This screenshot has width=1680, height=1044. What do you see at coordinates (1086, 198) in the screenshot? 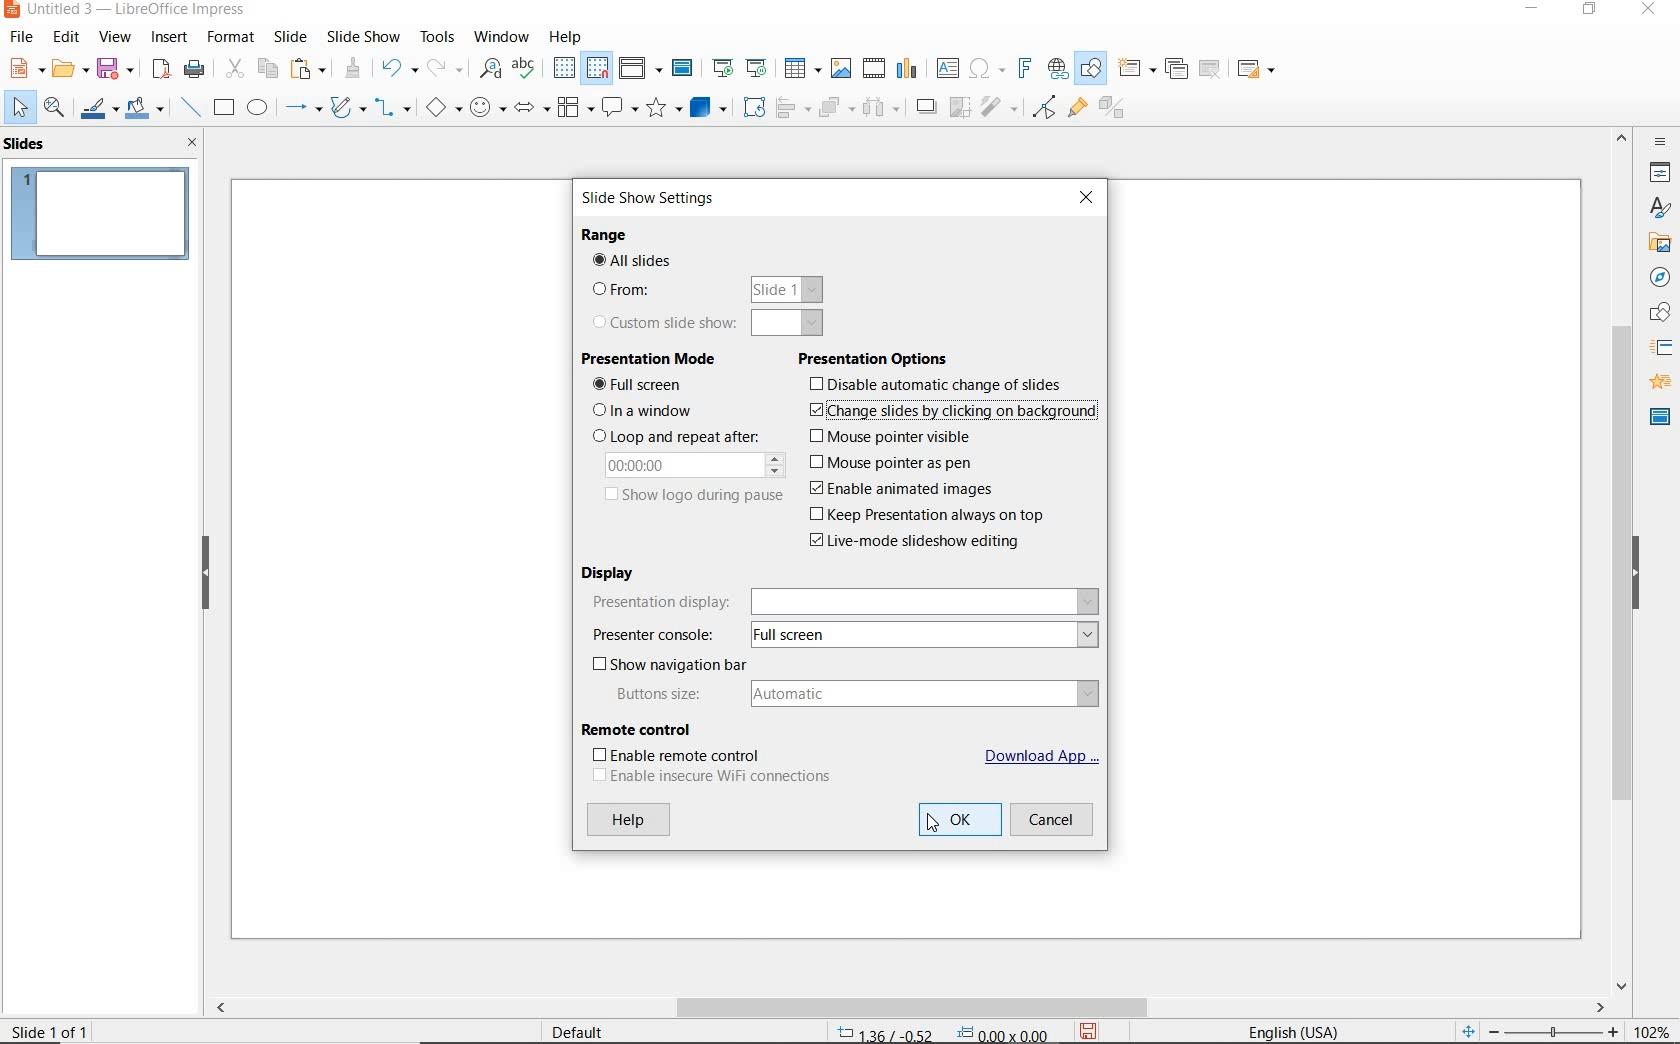
I see `CLOSE` at bounding box center [1086, 198].